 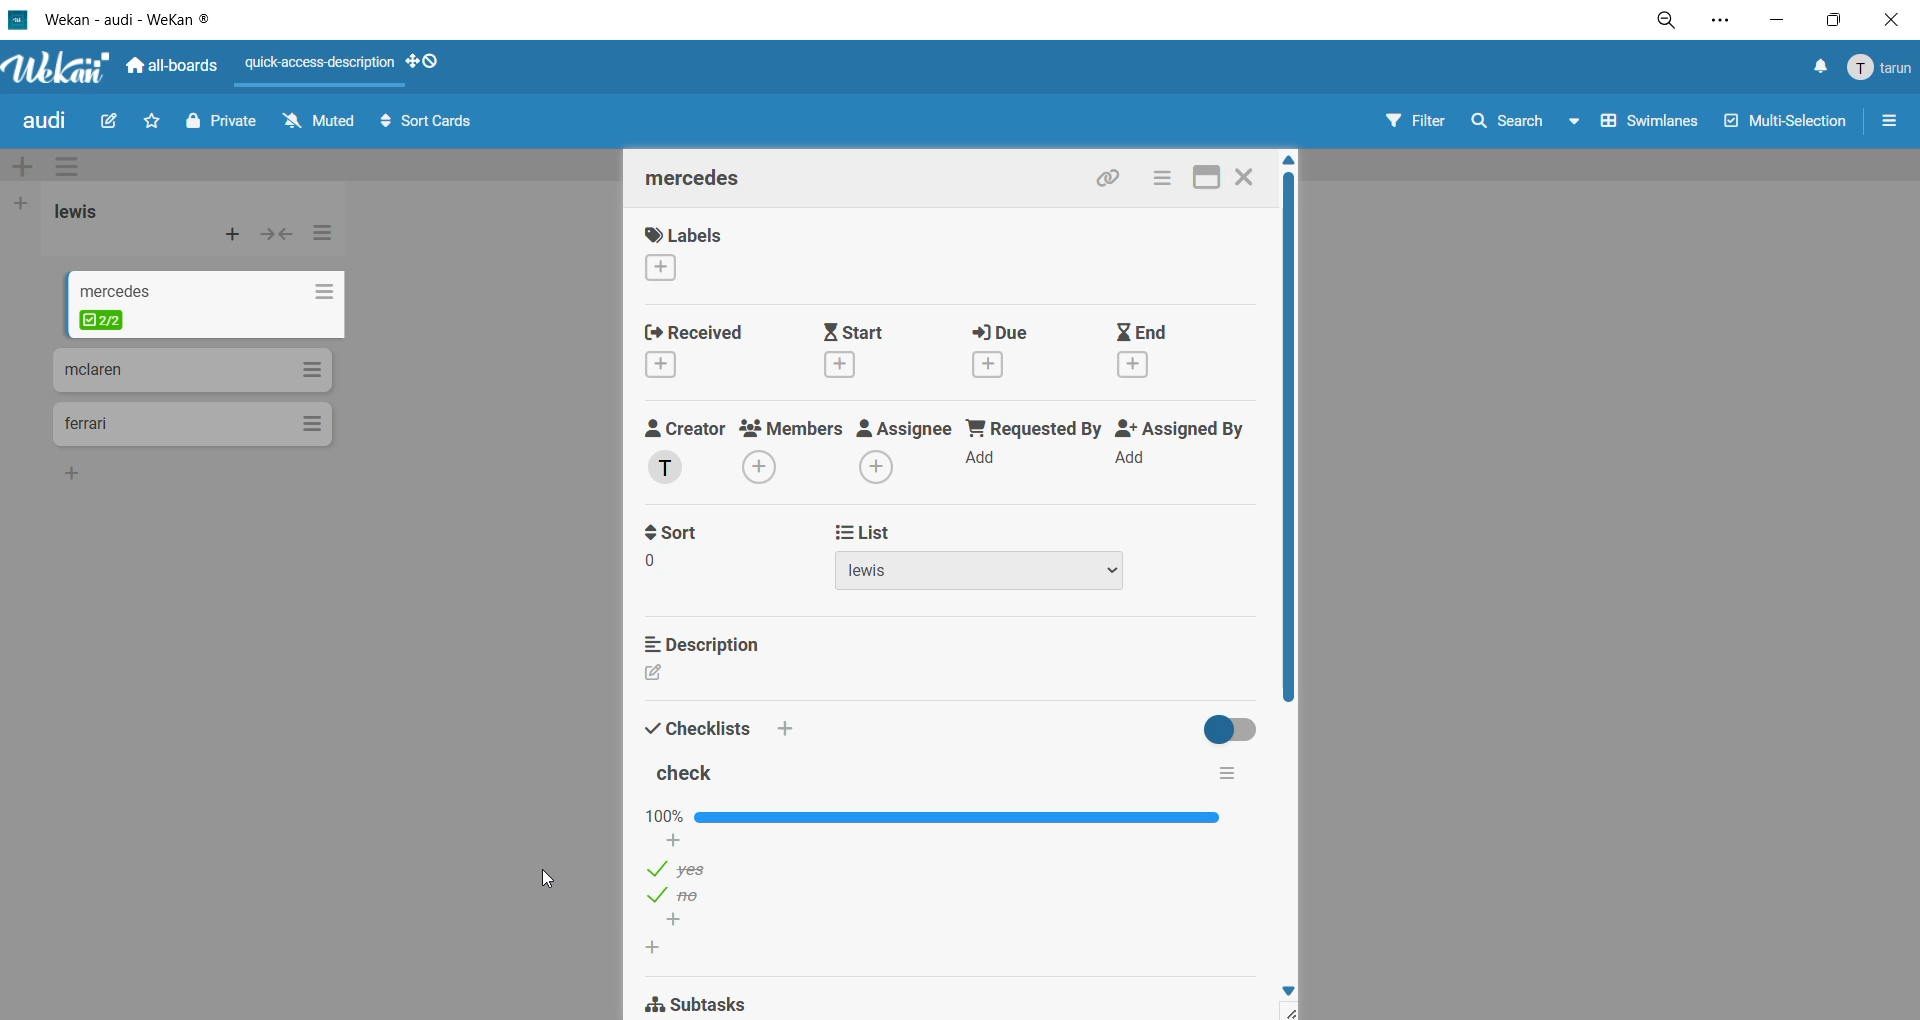 What do you see at coordinates (1835, 19) in the screenshot?
I see `maximize` at bounding box center [1835, 19].